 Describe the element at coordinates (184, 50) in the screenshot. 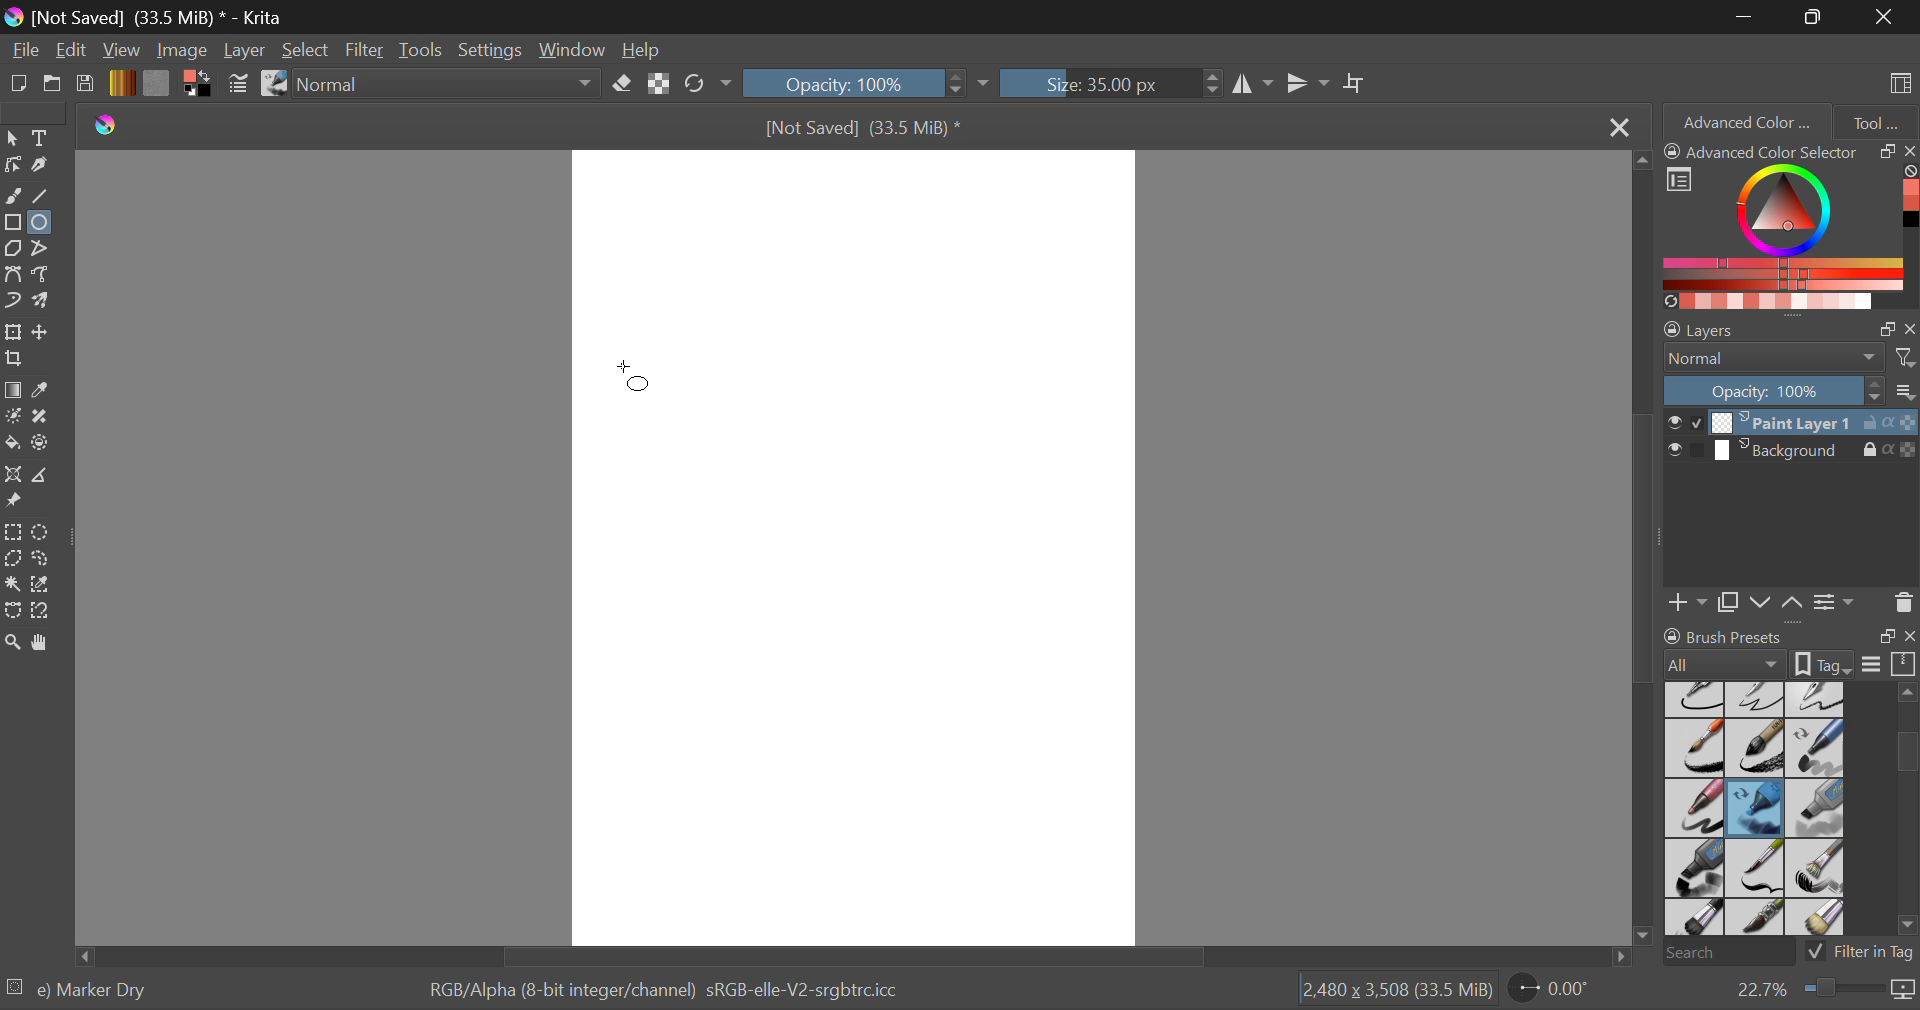

I see `Image` at that location.